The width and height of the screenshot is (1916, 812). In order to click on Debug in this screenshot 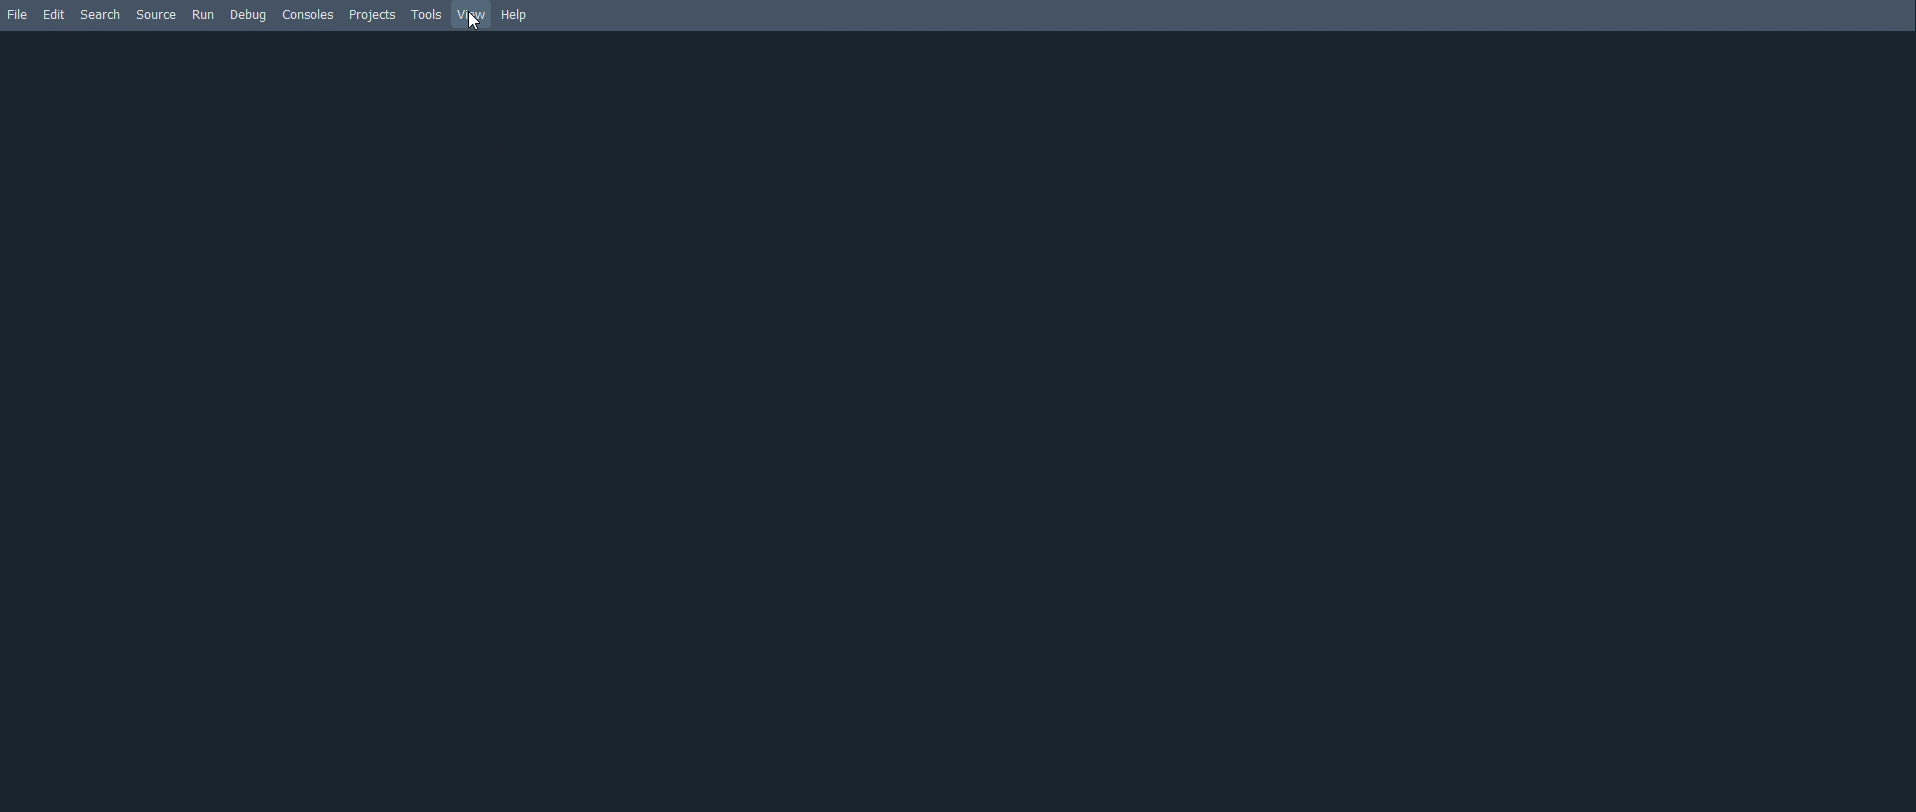, I will do `click(249, 17)`.